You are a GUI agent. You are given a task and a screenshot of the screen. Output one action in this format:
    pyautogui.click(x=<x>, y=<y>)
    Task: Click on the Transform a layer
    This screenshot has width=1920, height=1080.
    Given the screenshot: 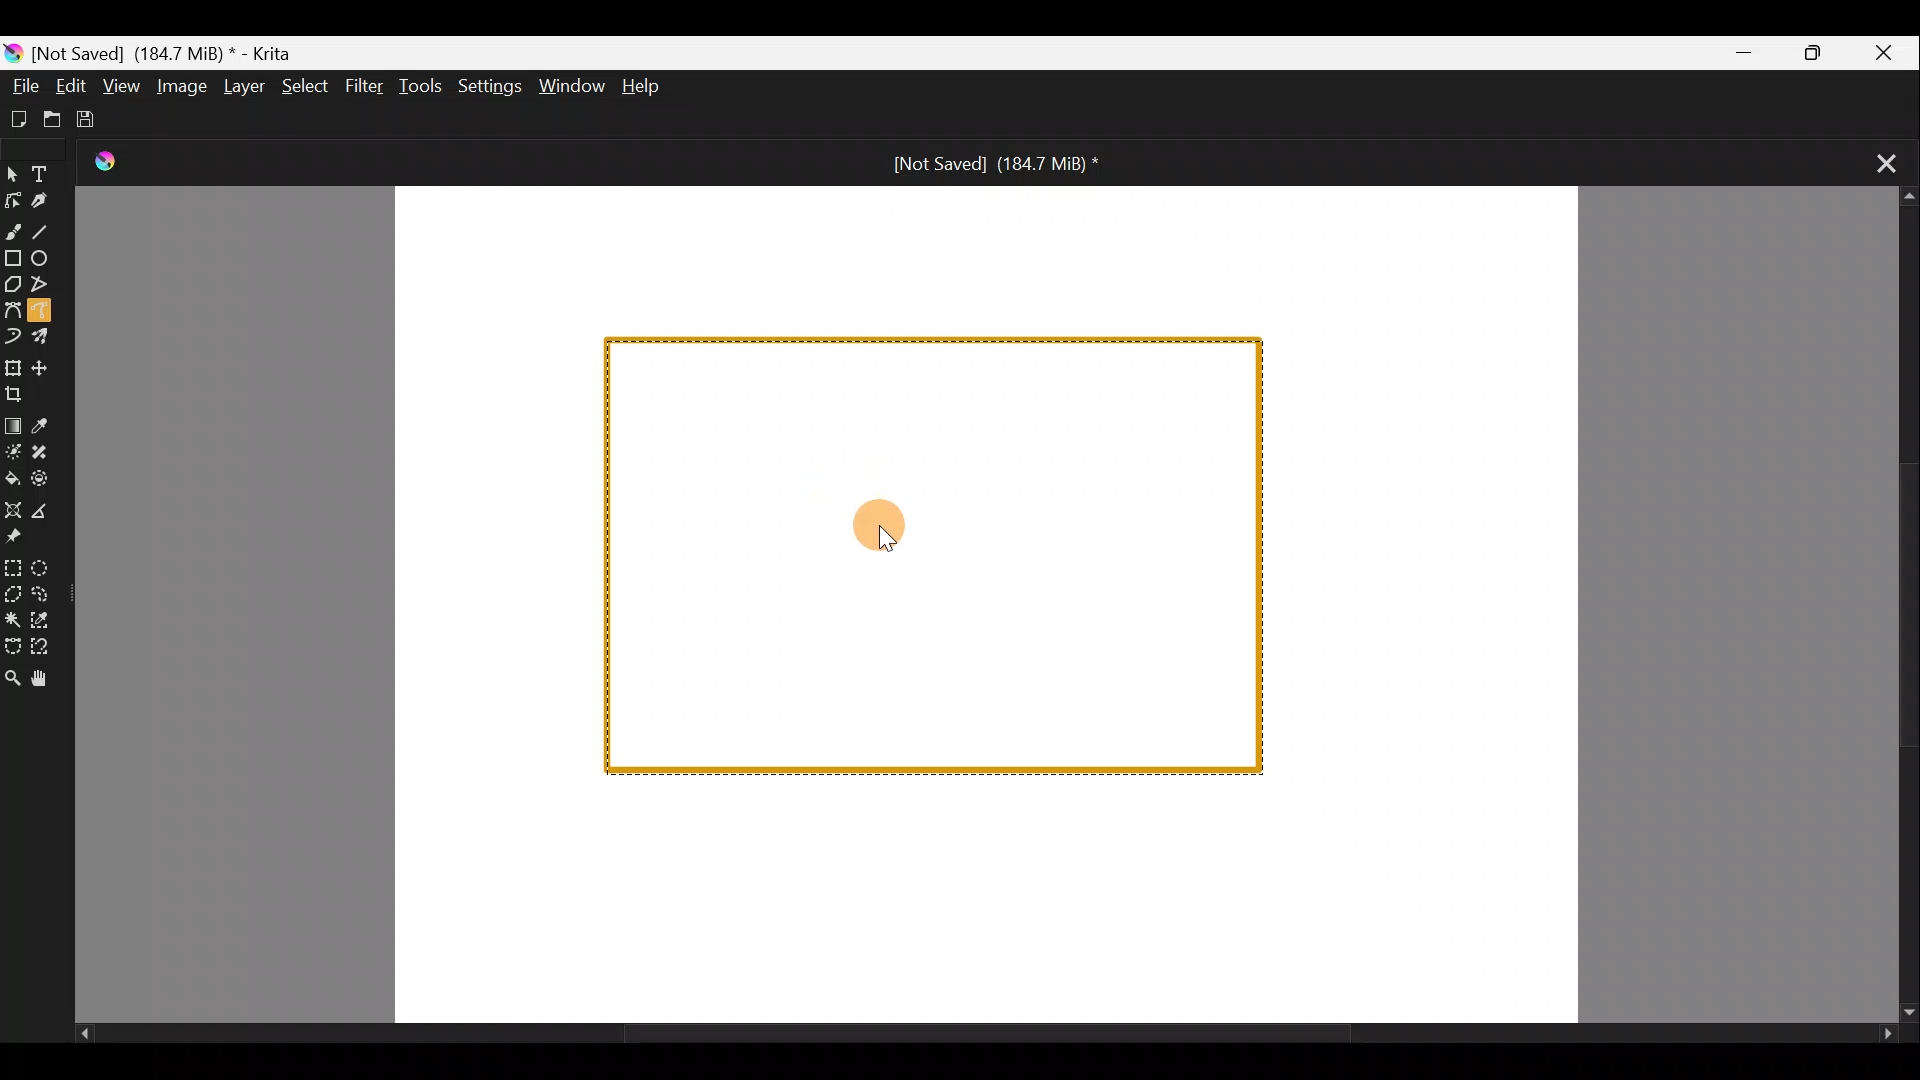 What is the action you would take?
    pyautogui.click(x=12, y=369)
    